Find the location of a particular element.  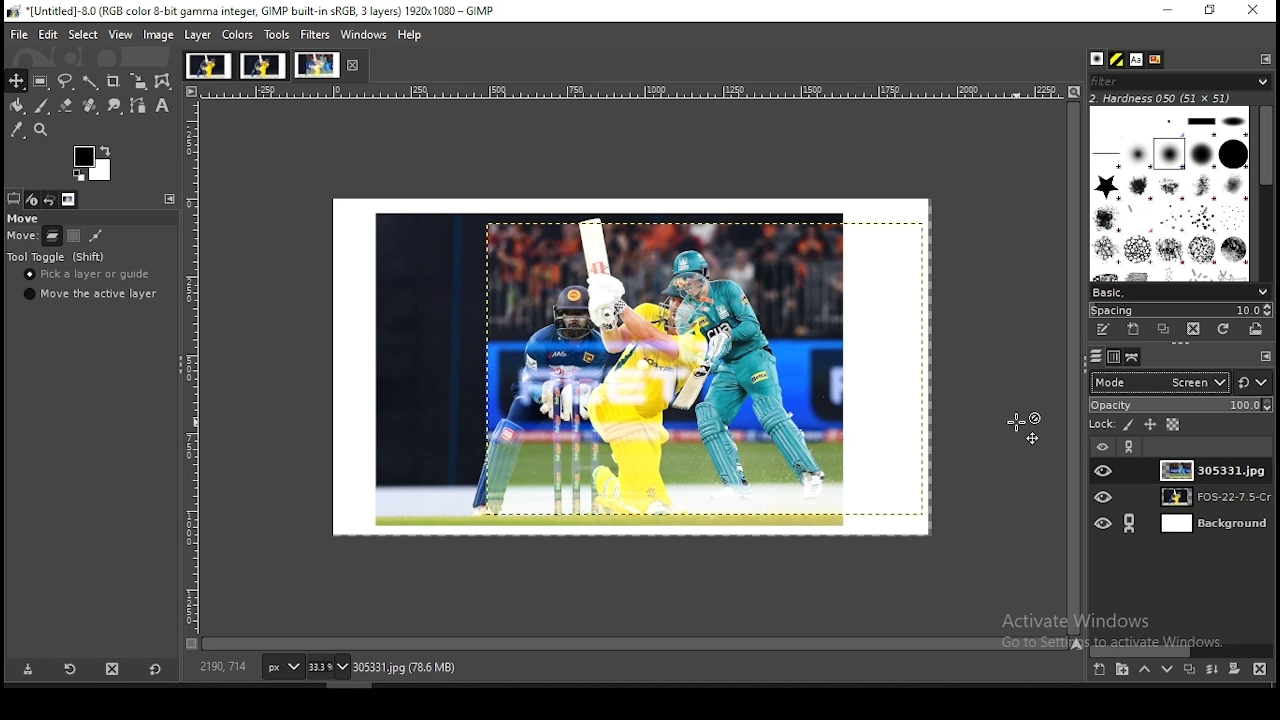

scroll bar is located at coordinates (635, 643).